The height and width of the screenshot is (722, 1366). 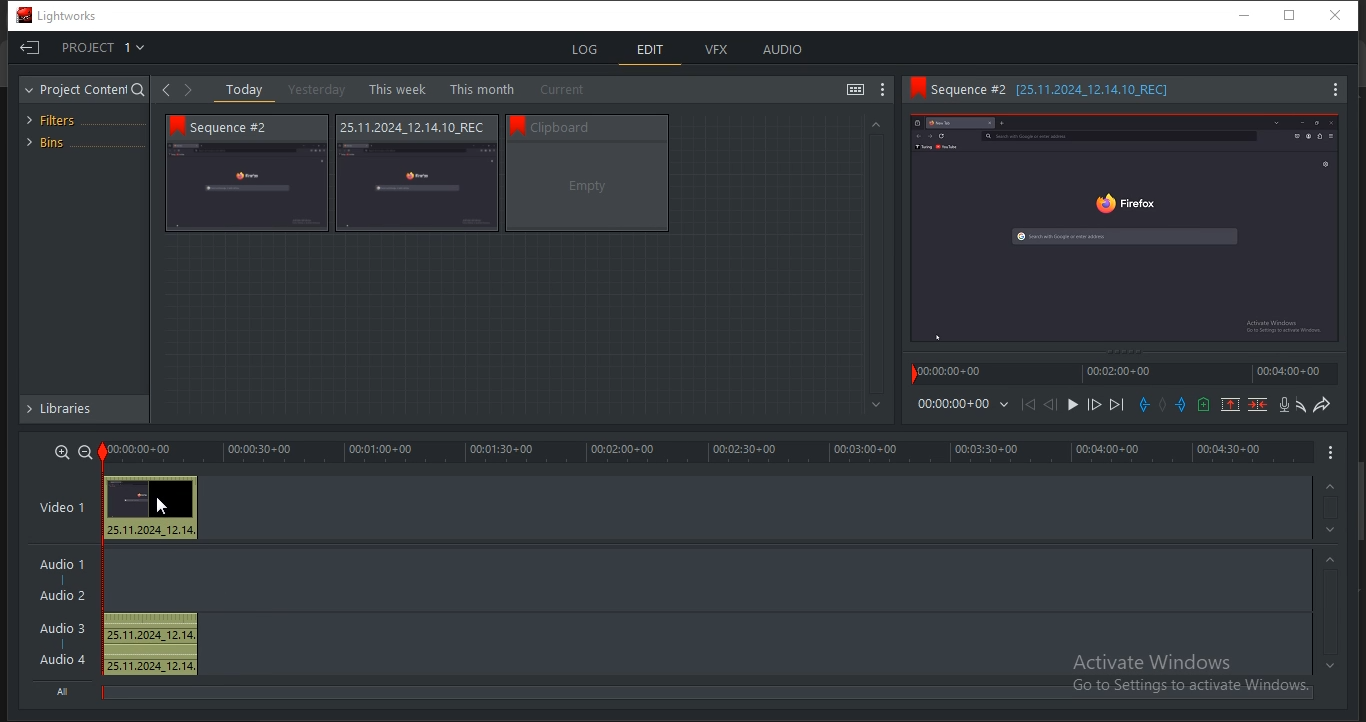 What do you see at coordinates (65, 506) in the screenshot?
I see `video 1` at bounding box center [65, 506].